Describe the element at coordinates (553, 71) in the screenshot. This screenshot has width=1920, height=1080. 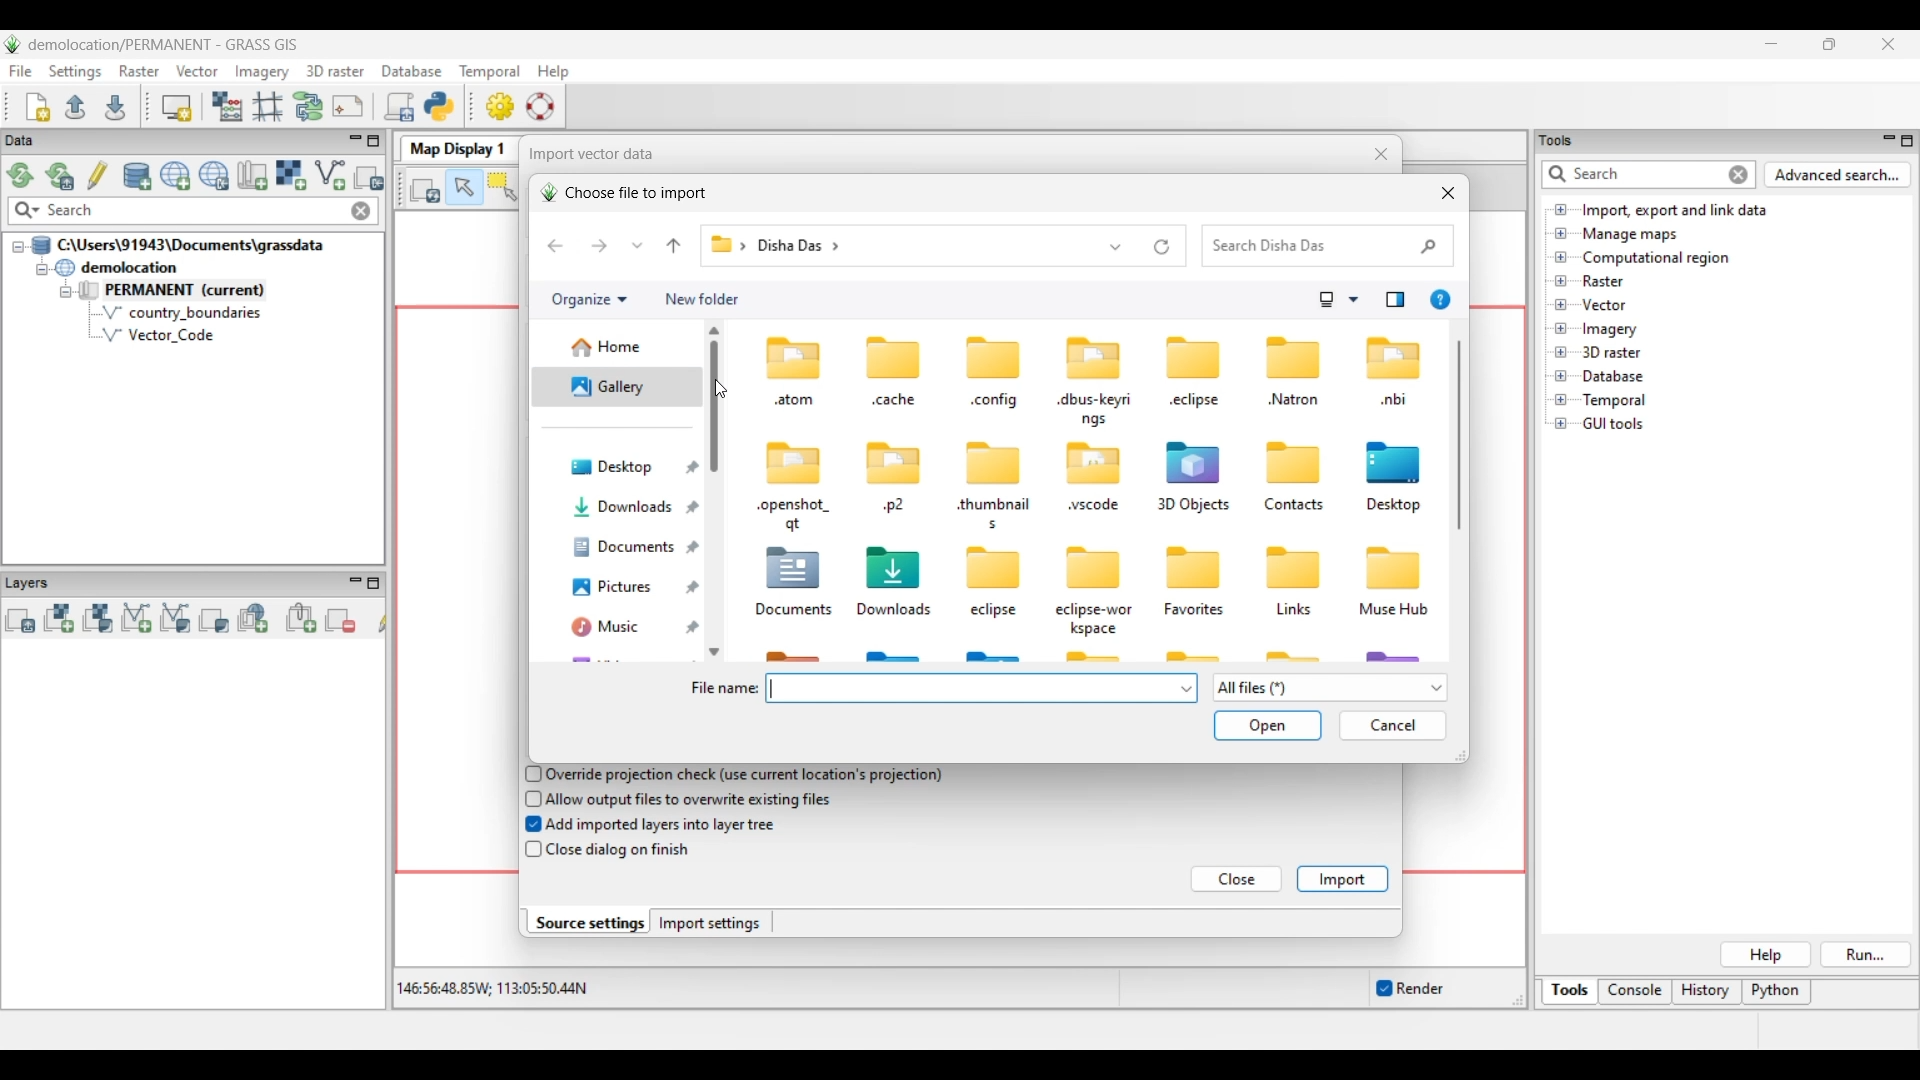
I see `Help menu` at that location.